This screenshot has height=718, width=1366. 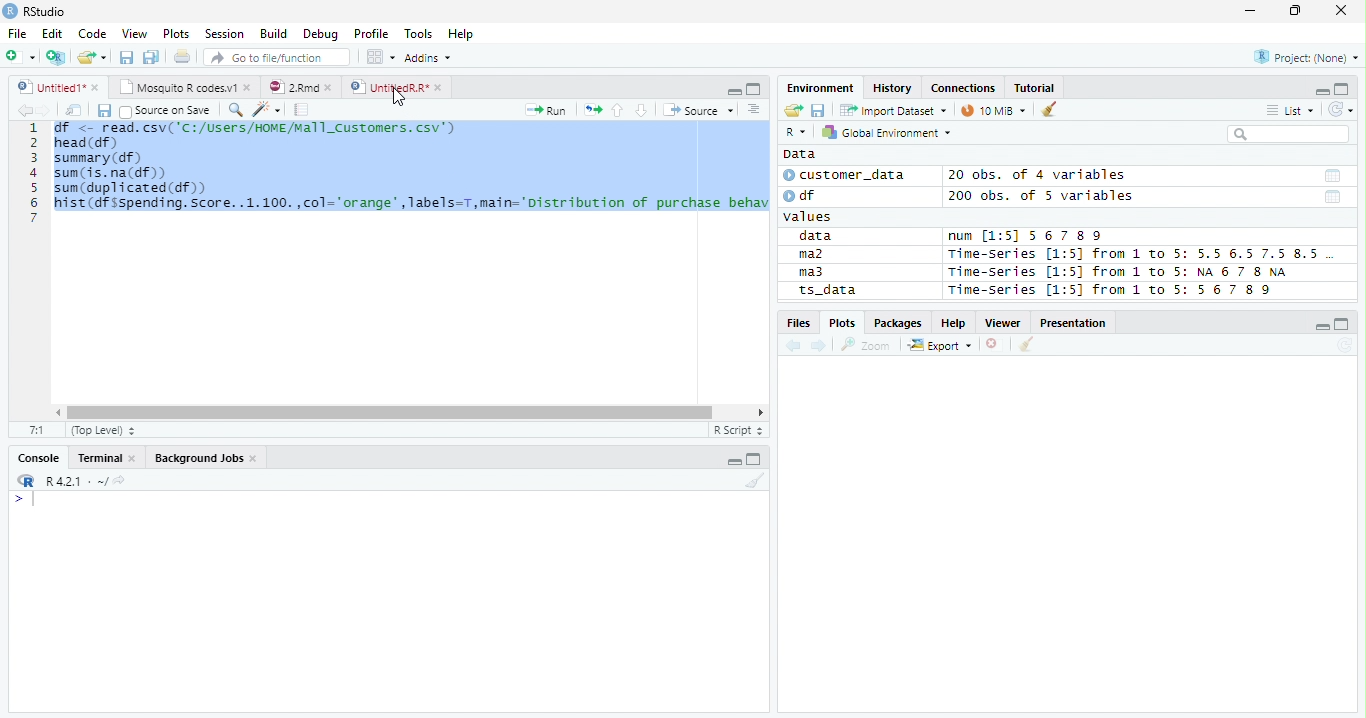 I want to click on data, so click(x=819, y=237).